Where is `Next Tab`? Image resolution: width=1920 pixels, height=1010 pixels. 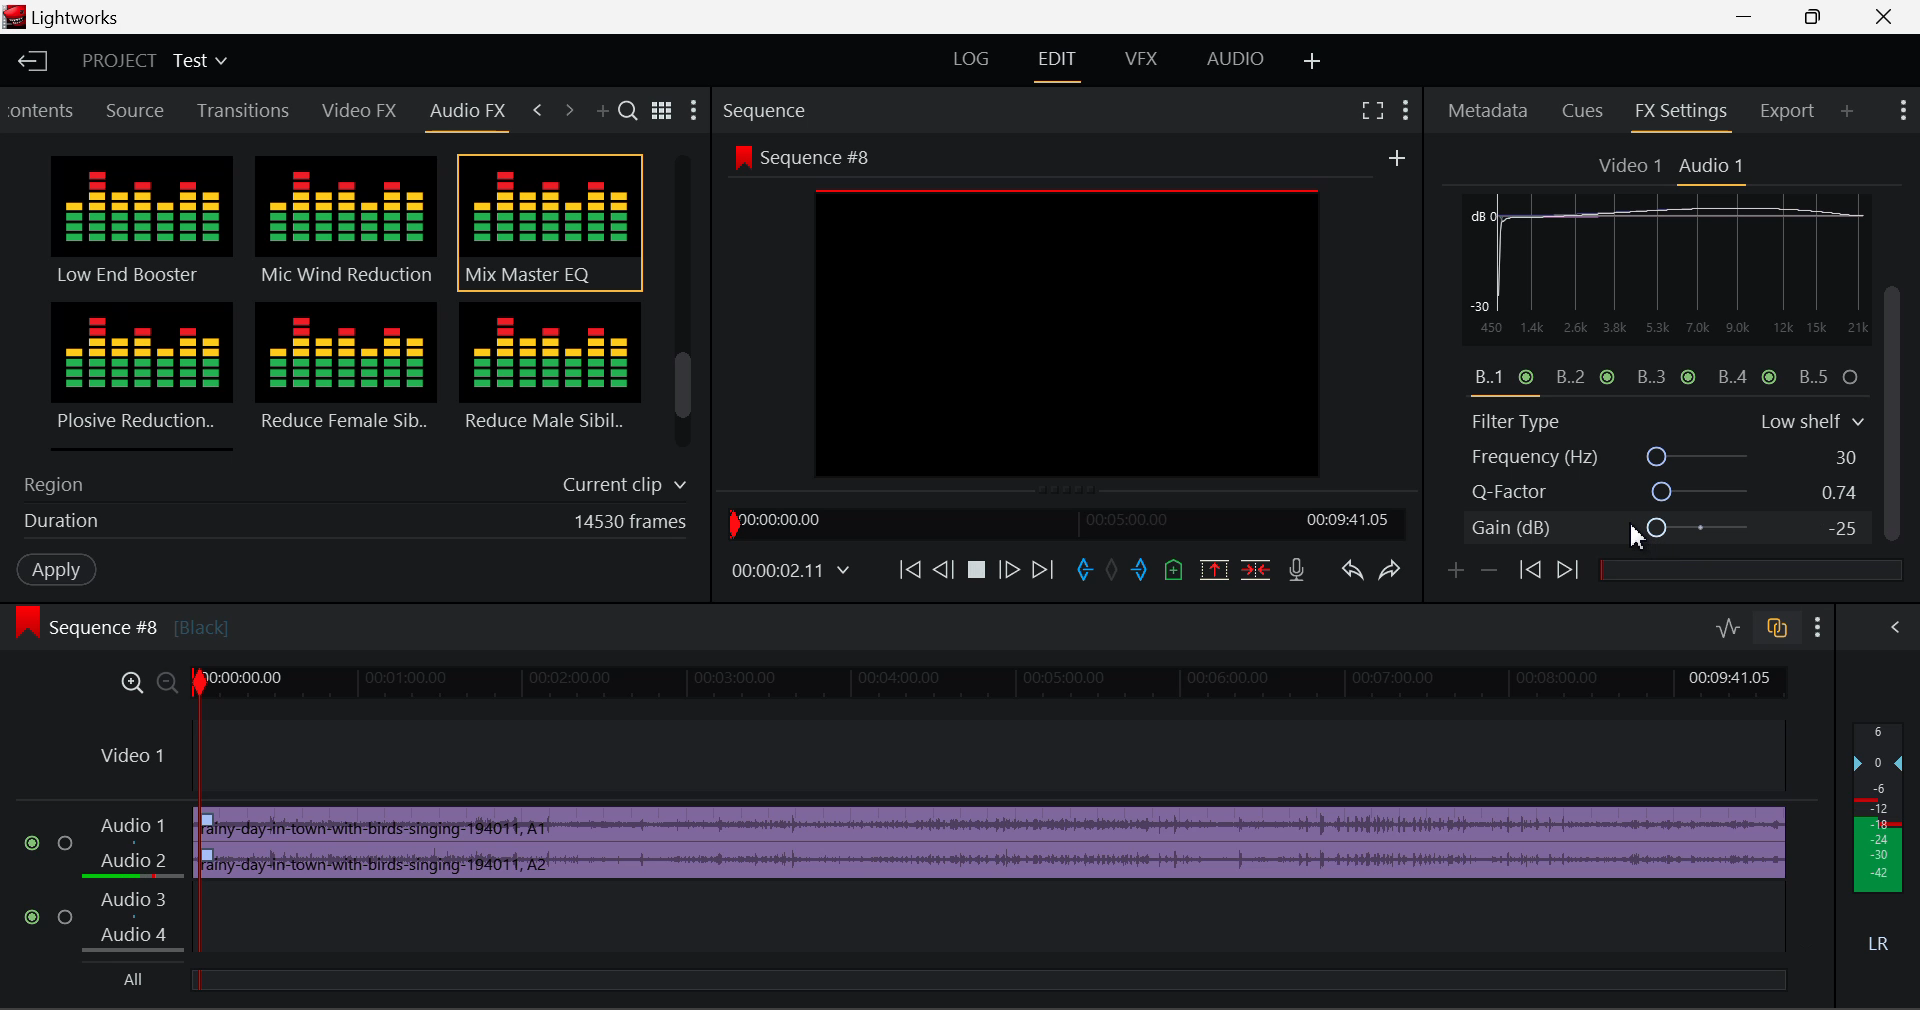
Next Tab is located at coordinates (568, 108).